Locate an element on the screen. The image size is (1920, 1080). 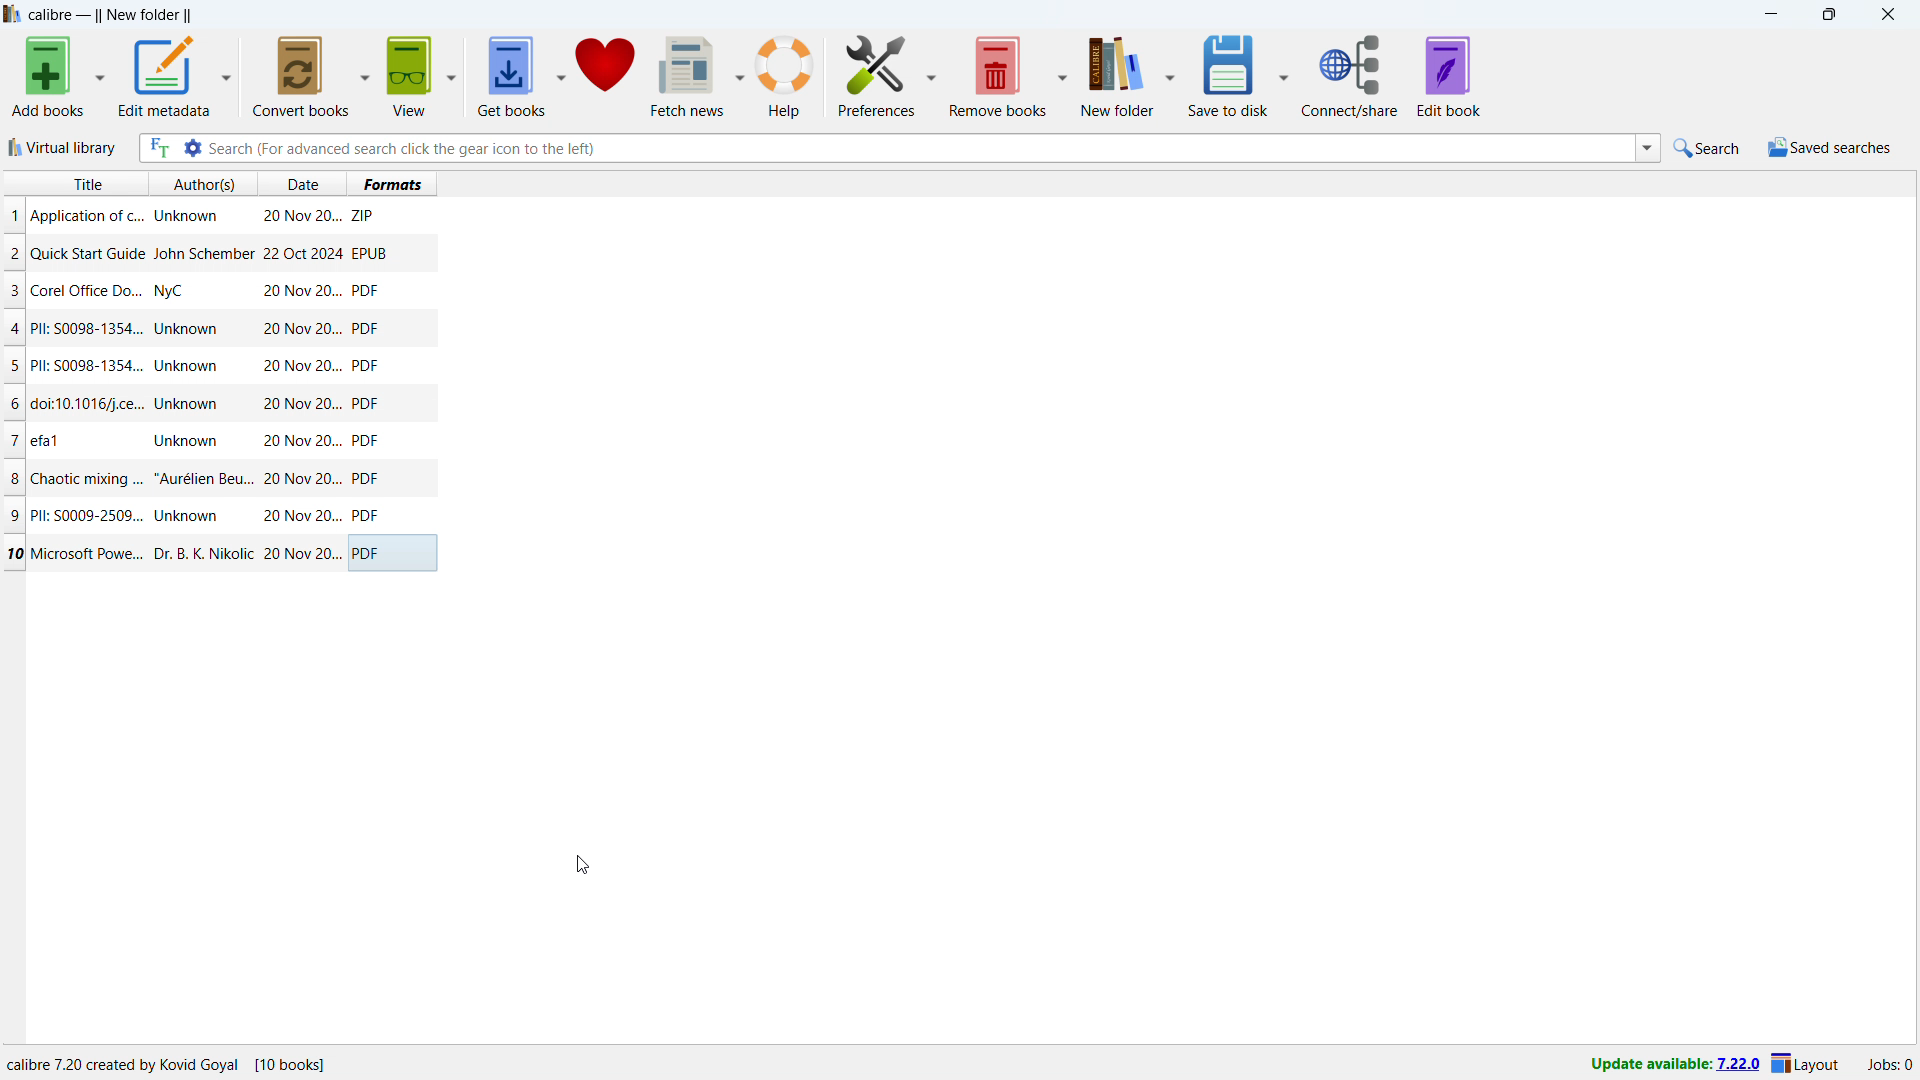
20 Nov 20... is located at coordinates (300, 328).